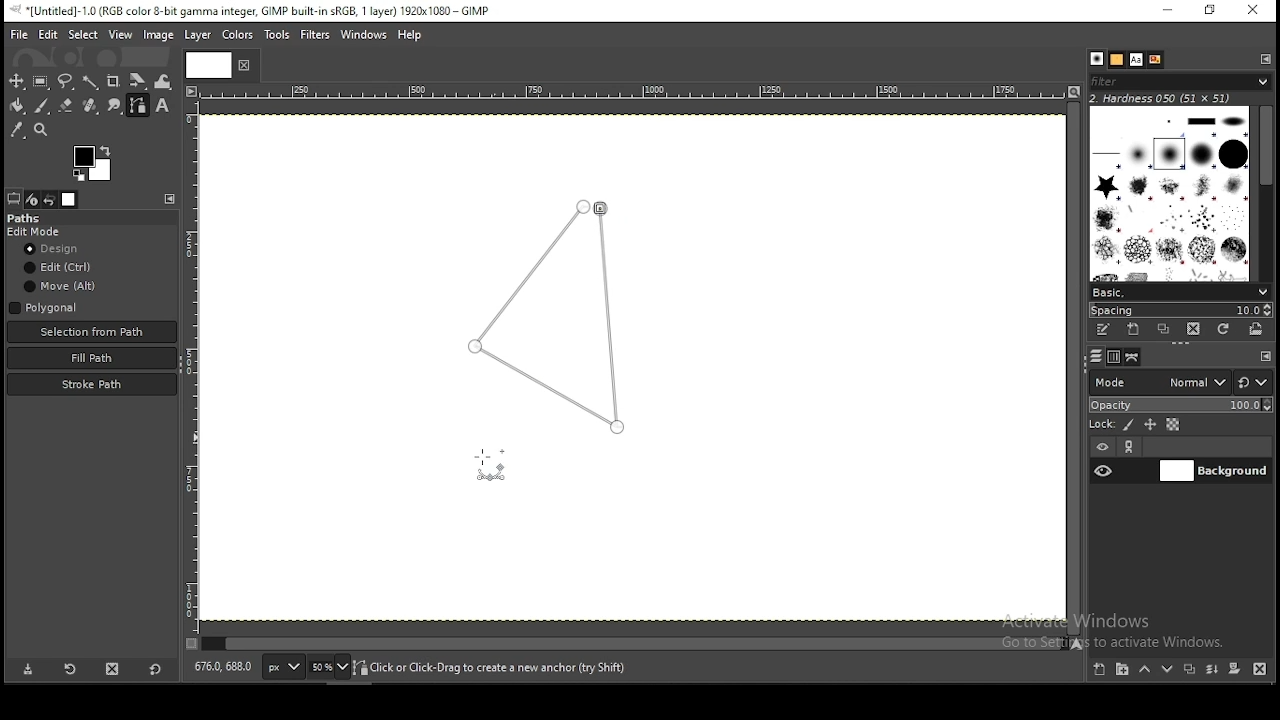  Describe the element at coordinates (244, 68) in the screenshot. I see `close` at that location.